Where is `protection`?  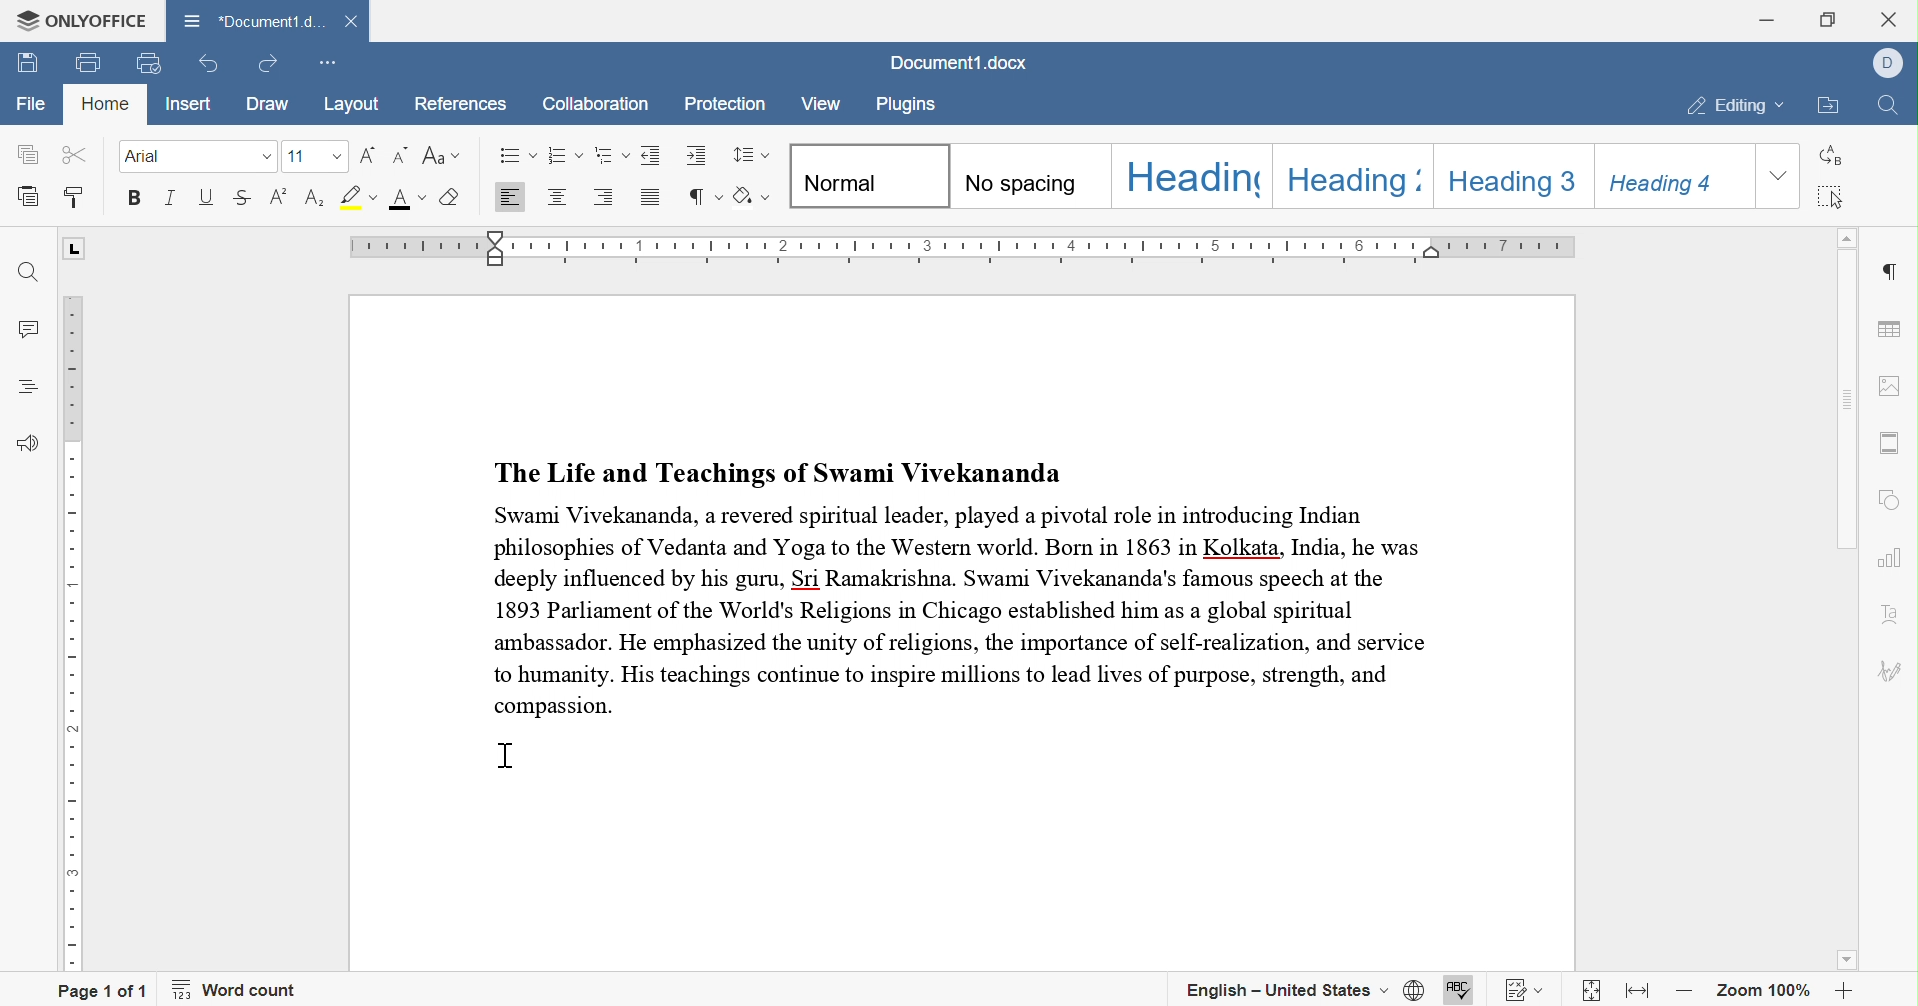
protection is located at coordinates (726, 105).